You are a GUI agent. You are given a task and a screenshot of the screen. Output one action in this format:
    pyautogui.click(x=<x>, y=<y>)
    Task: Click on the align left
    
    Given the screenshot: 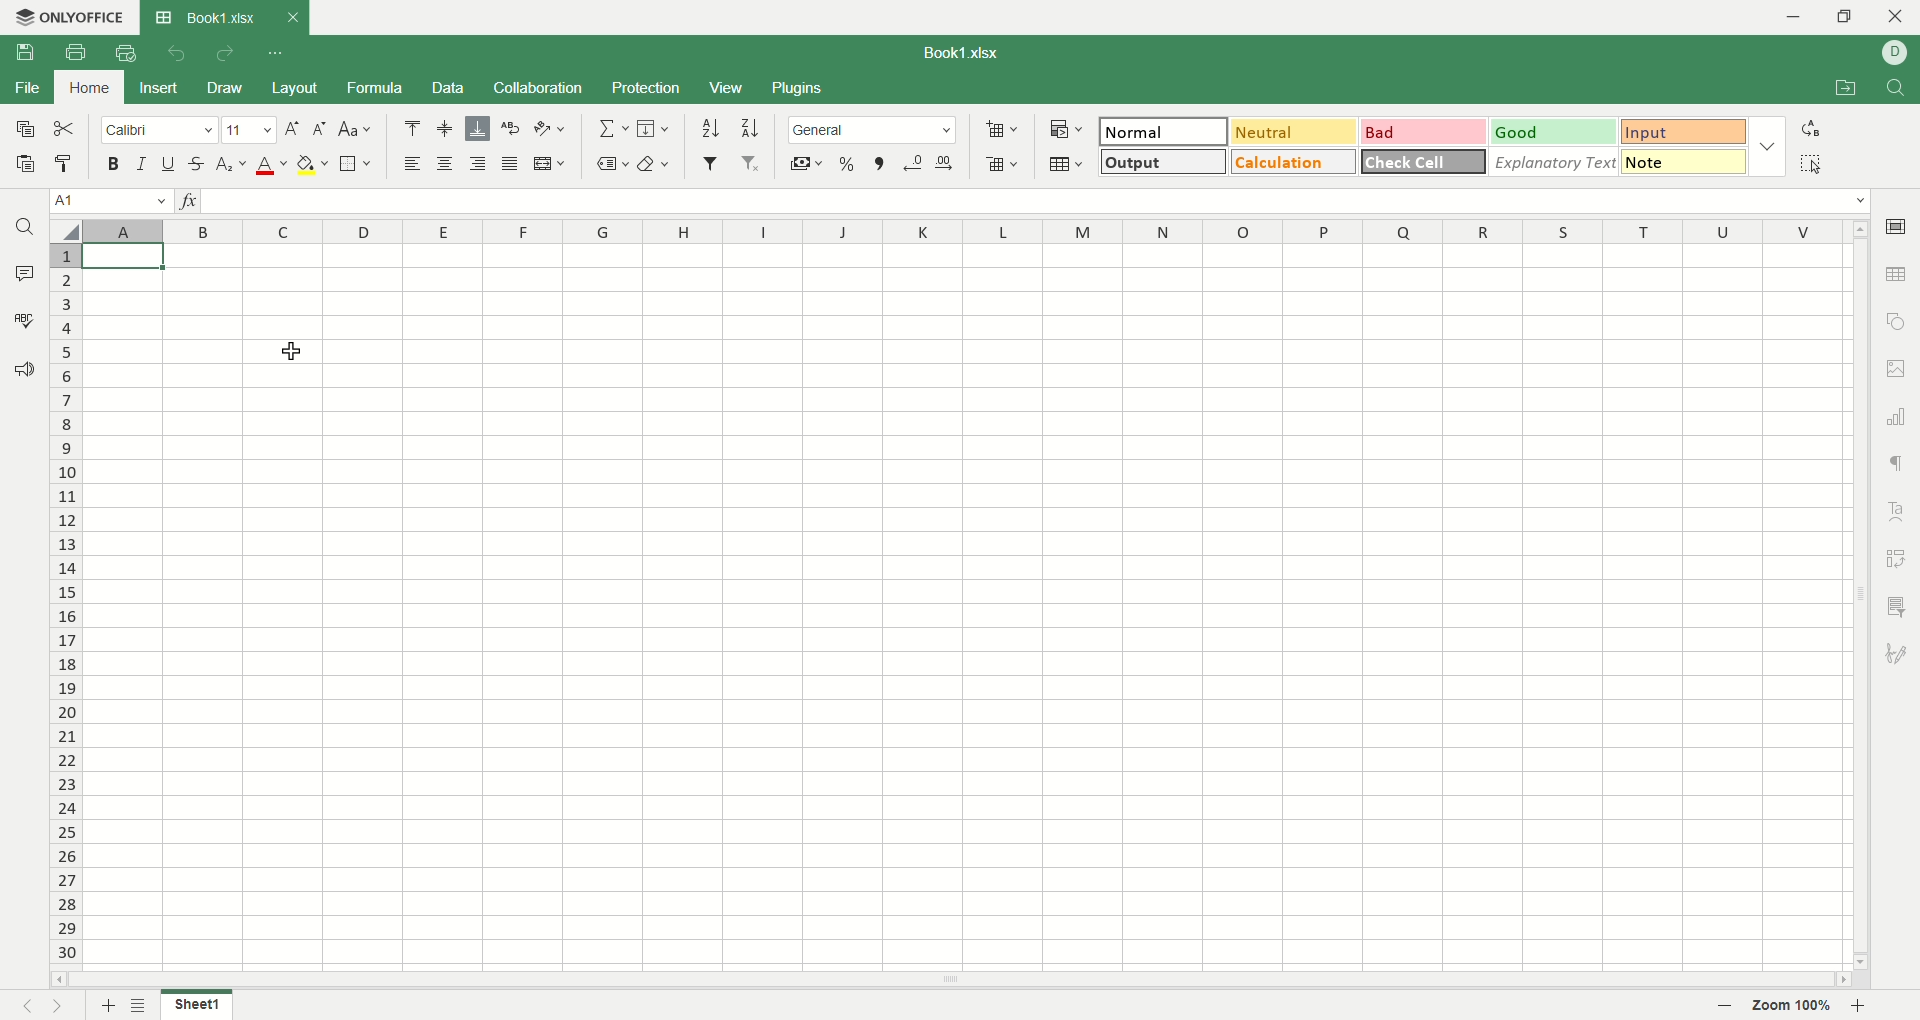 What is the action you would take?
    pyautogui.click(x=416, y=165)
    